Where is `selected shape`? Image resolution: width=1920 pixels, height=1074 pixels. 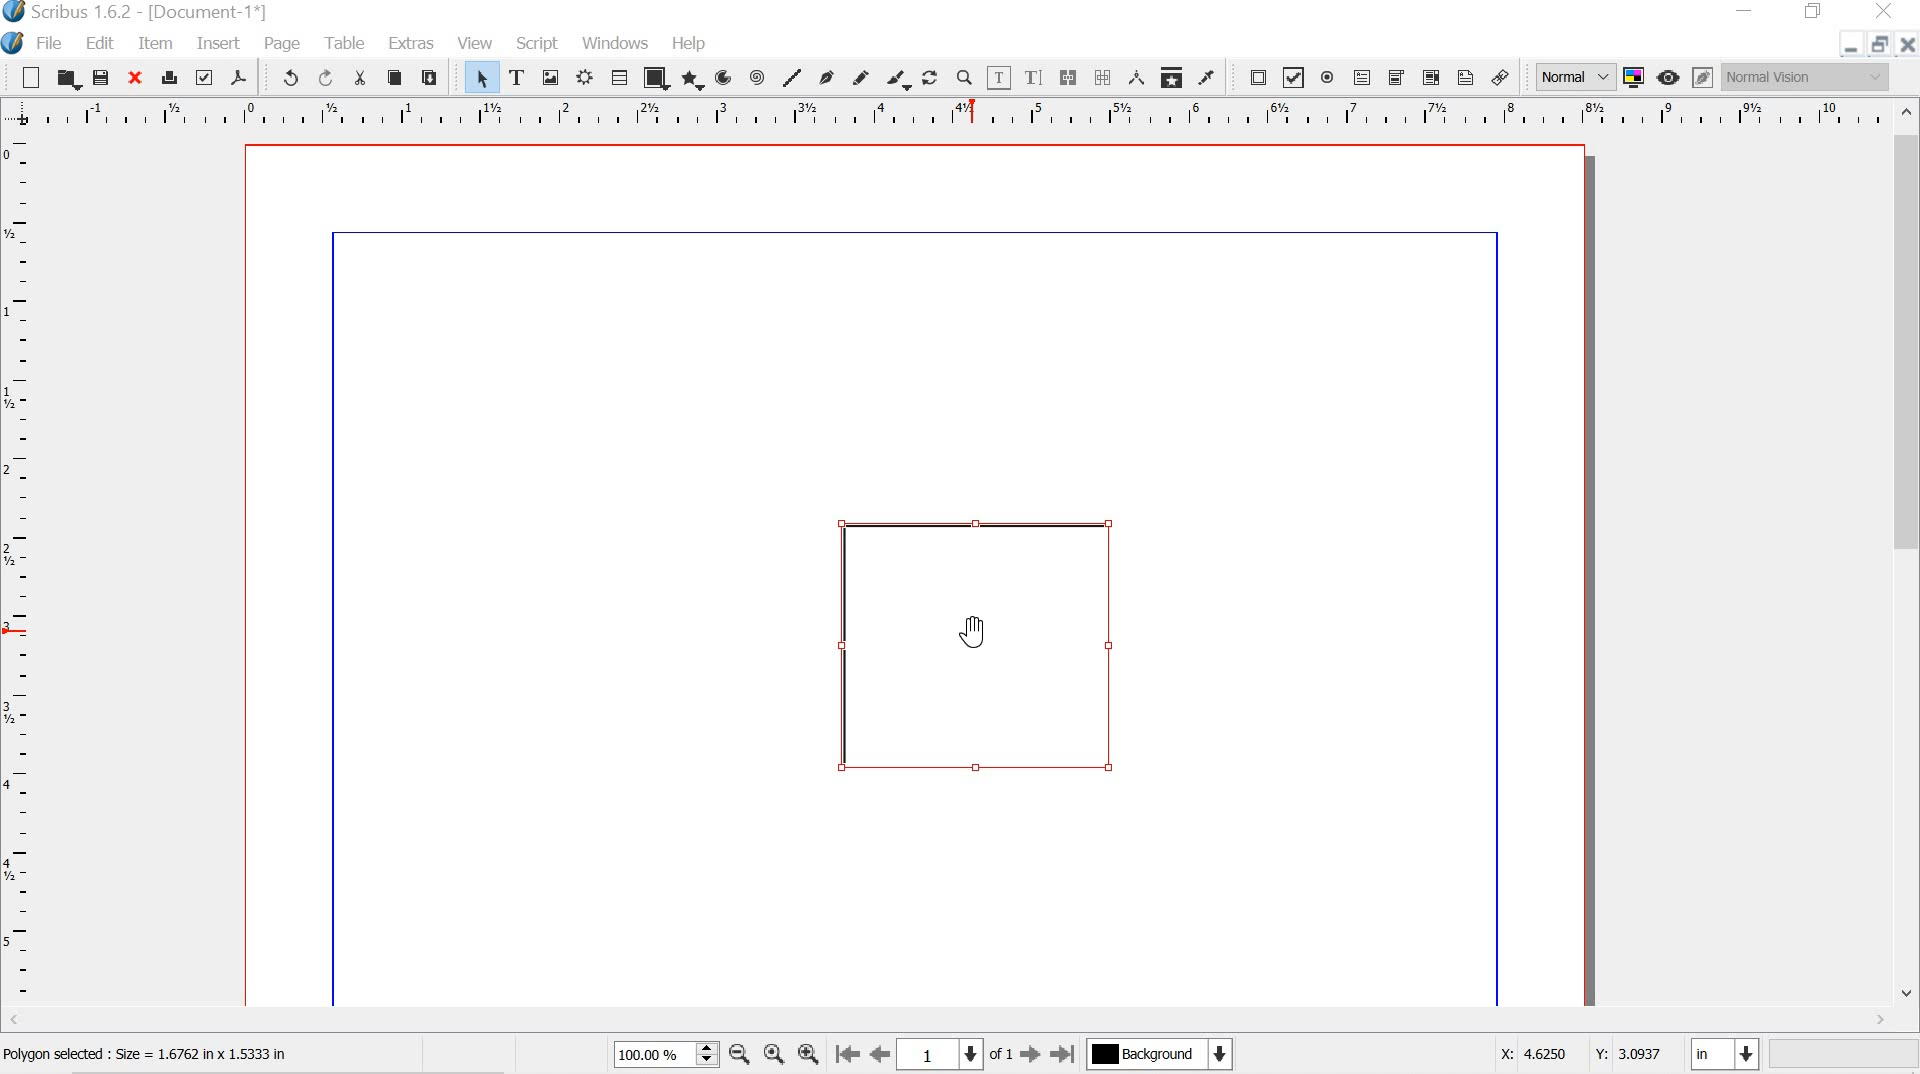 selected shape is located at coordinates (983, 643).